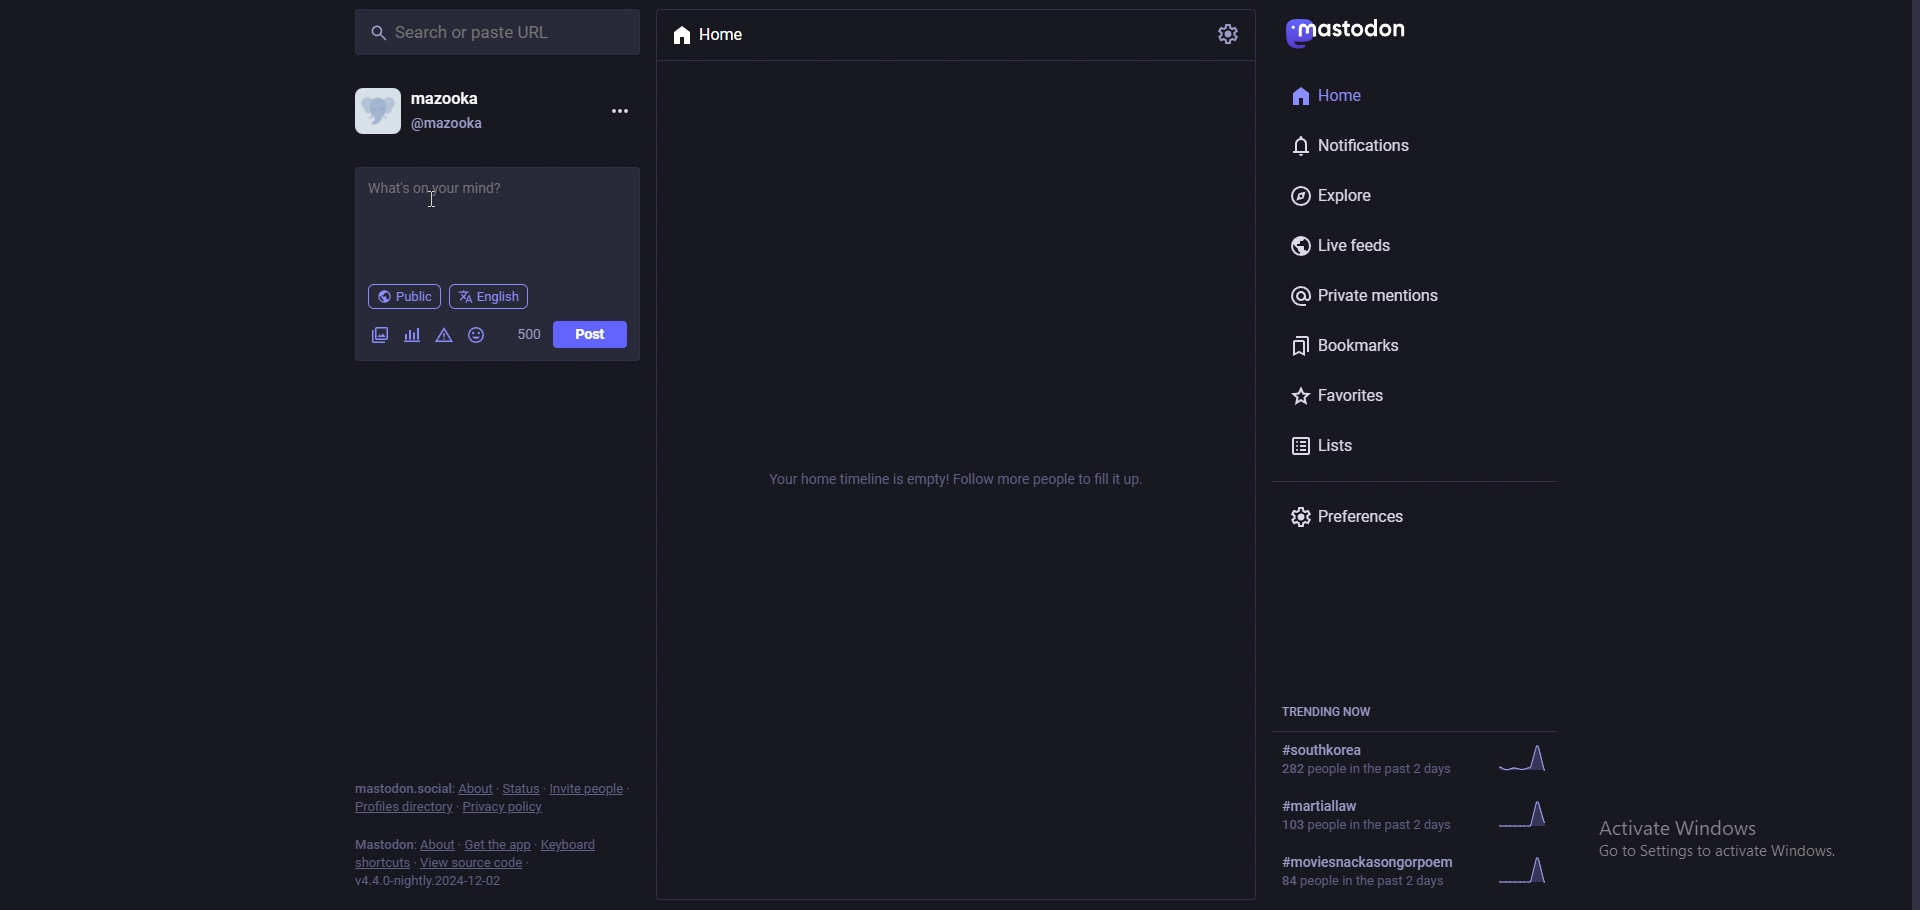 Image resolution: width=1920 pixels, height=910 pixels. What do you see at coordinates (529, 334) in the screenshot?
I see `word limit` at bounding box center [529, 334].